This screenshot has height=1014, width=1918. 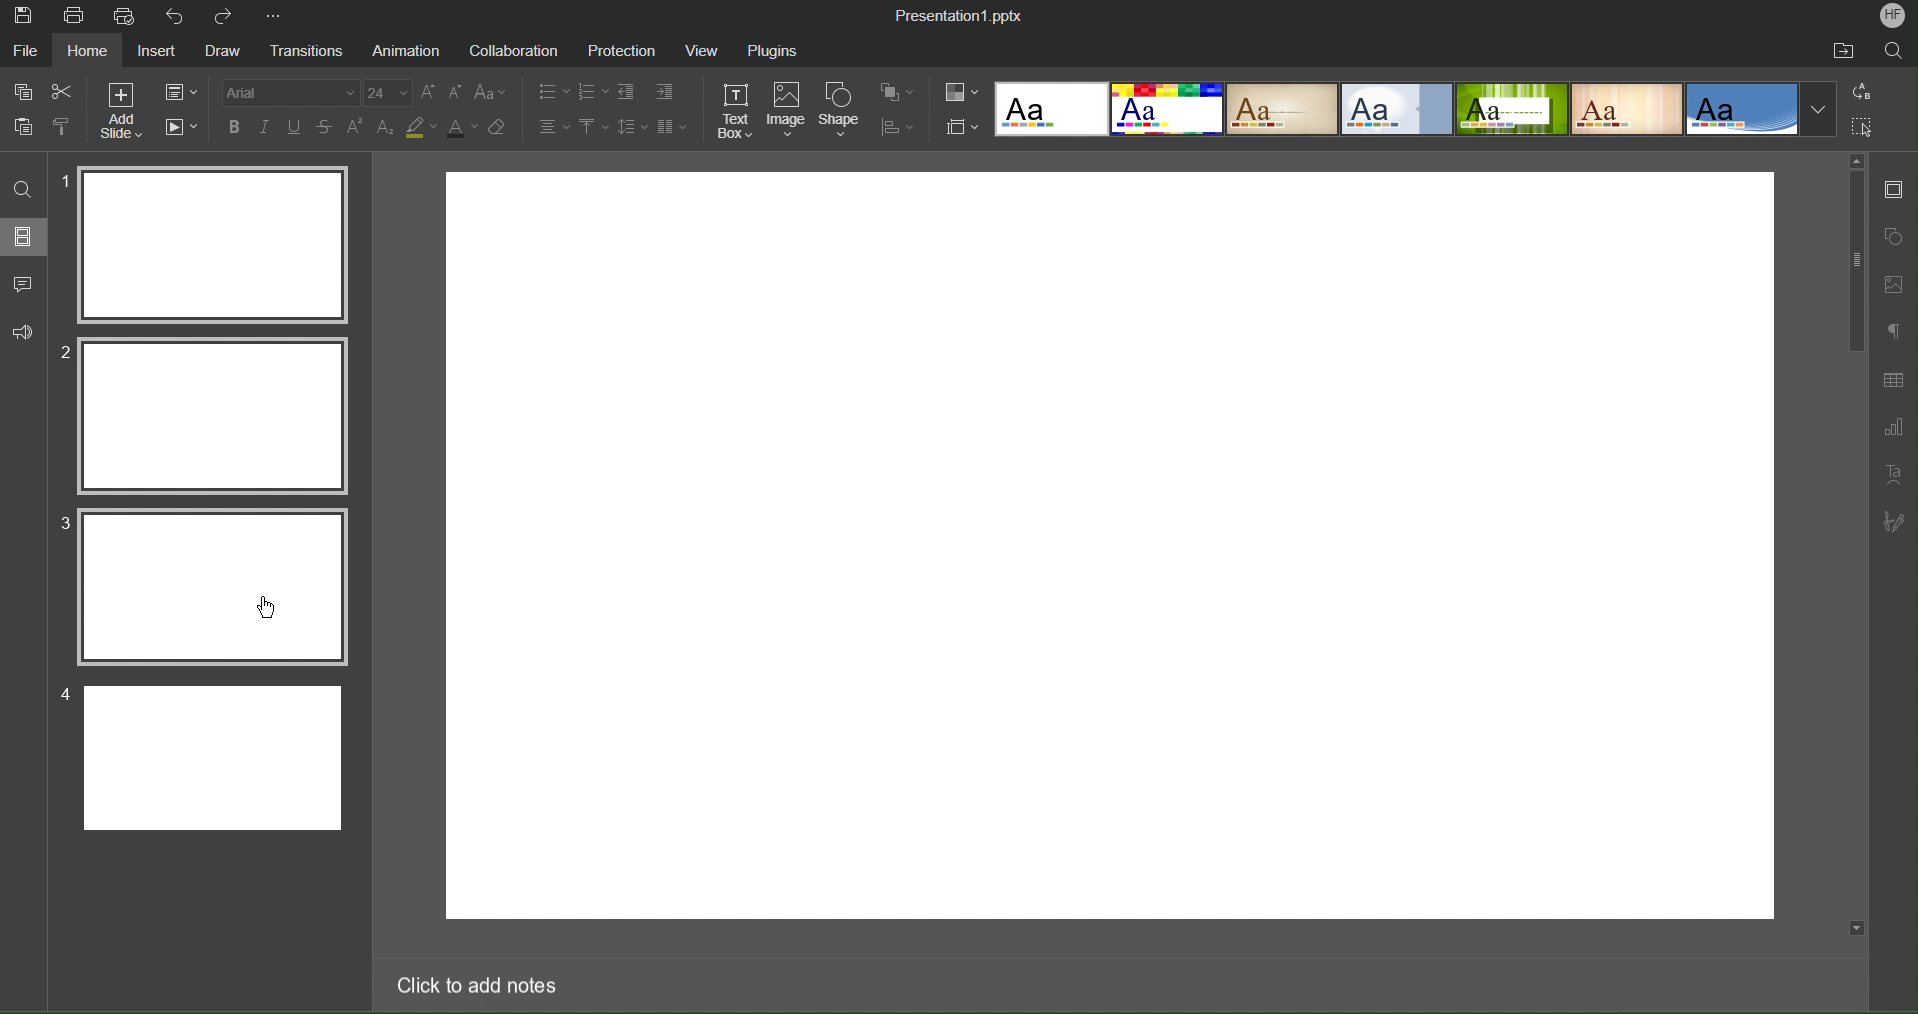 What do you see at coordinates (771, 49) in the screenshot?
I see `Plugins` at bounding box center [771, 49].